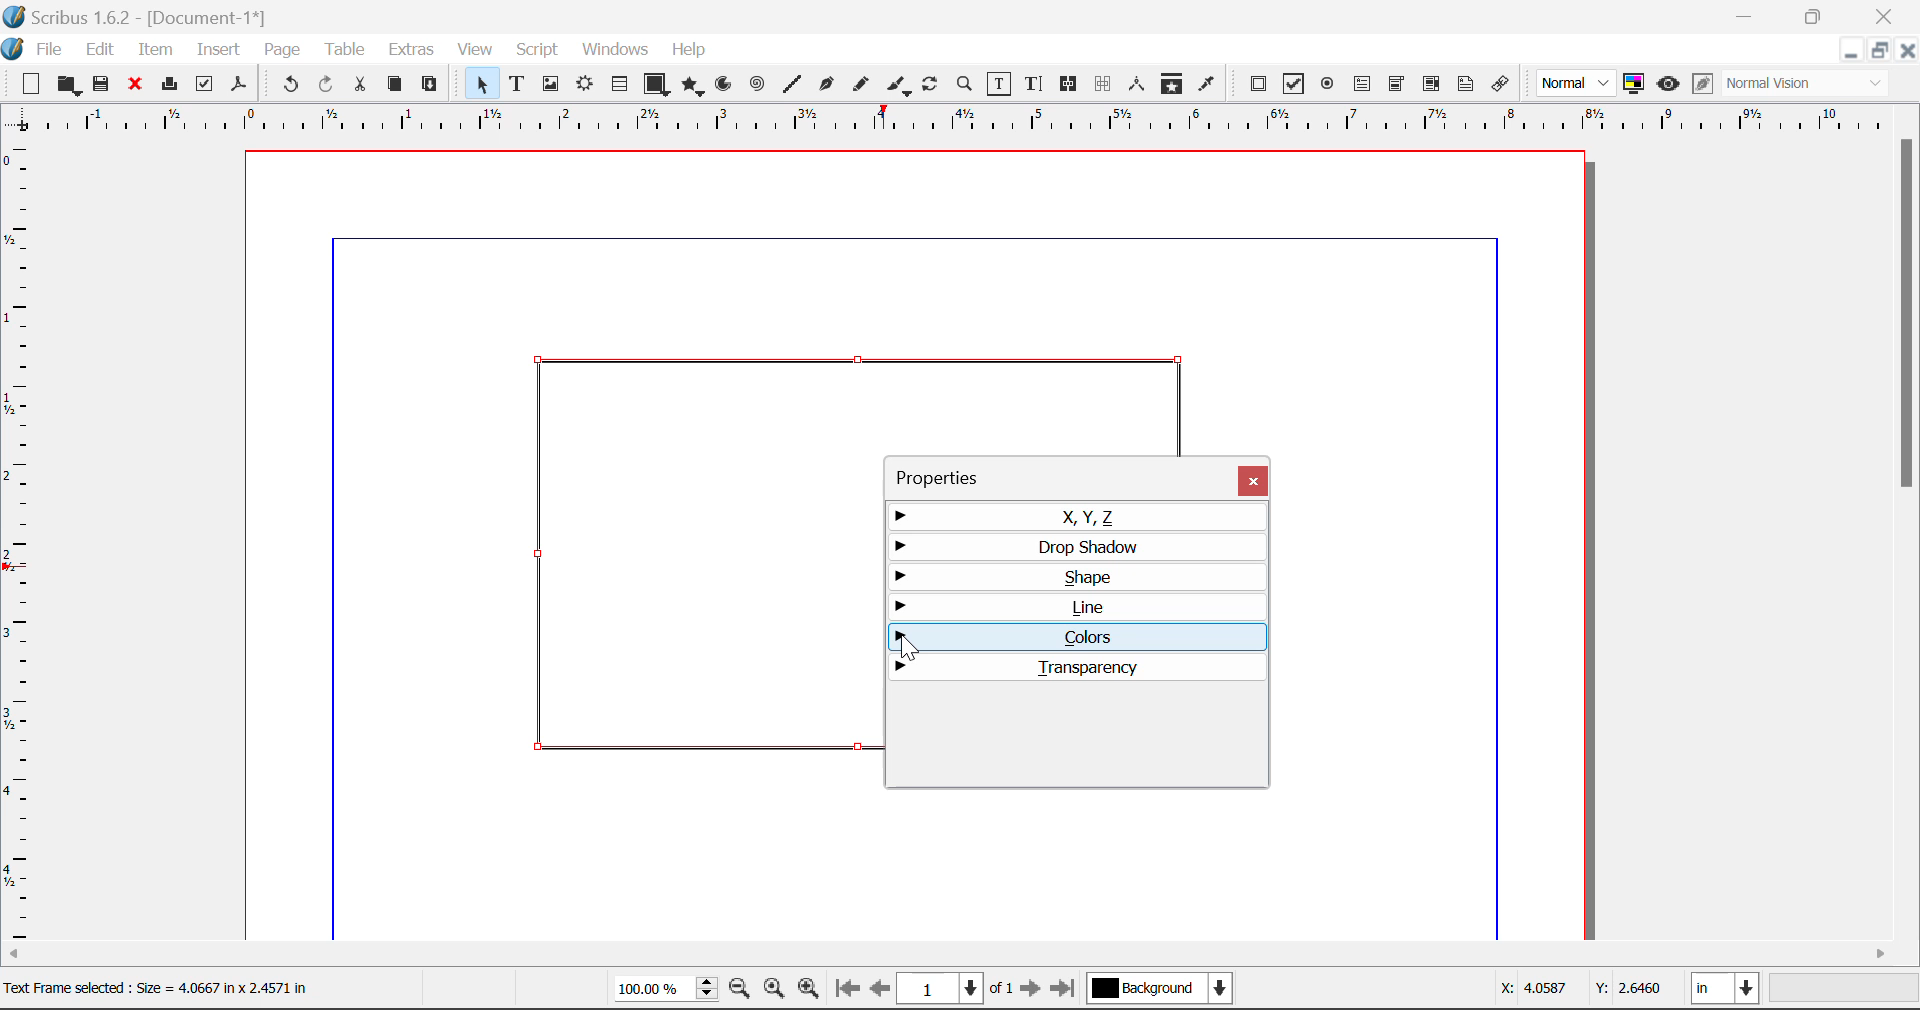  Describe the element at coordinates (656, 83) in the screenshot. I see `Shapes` at that location.